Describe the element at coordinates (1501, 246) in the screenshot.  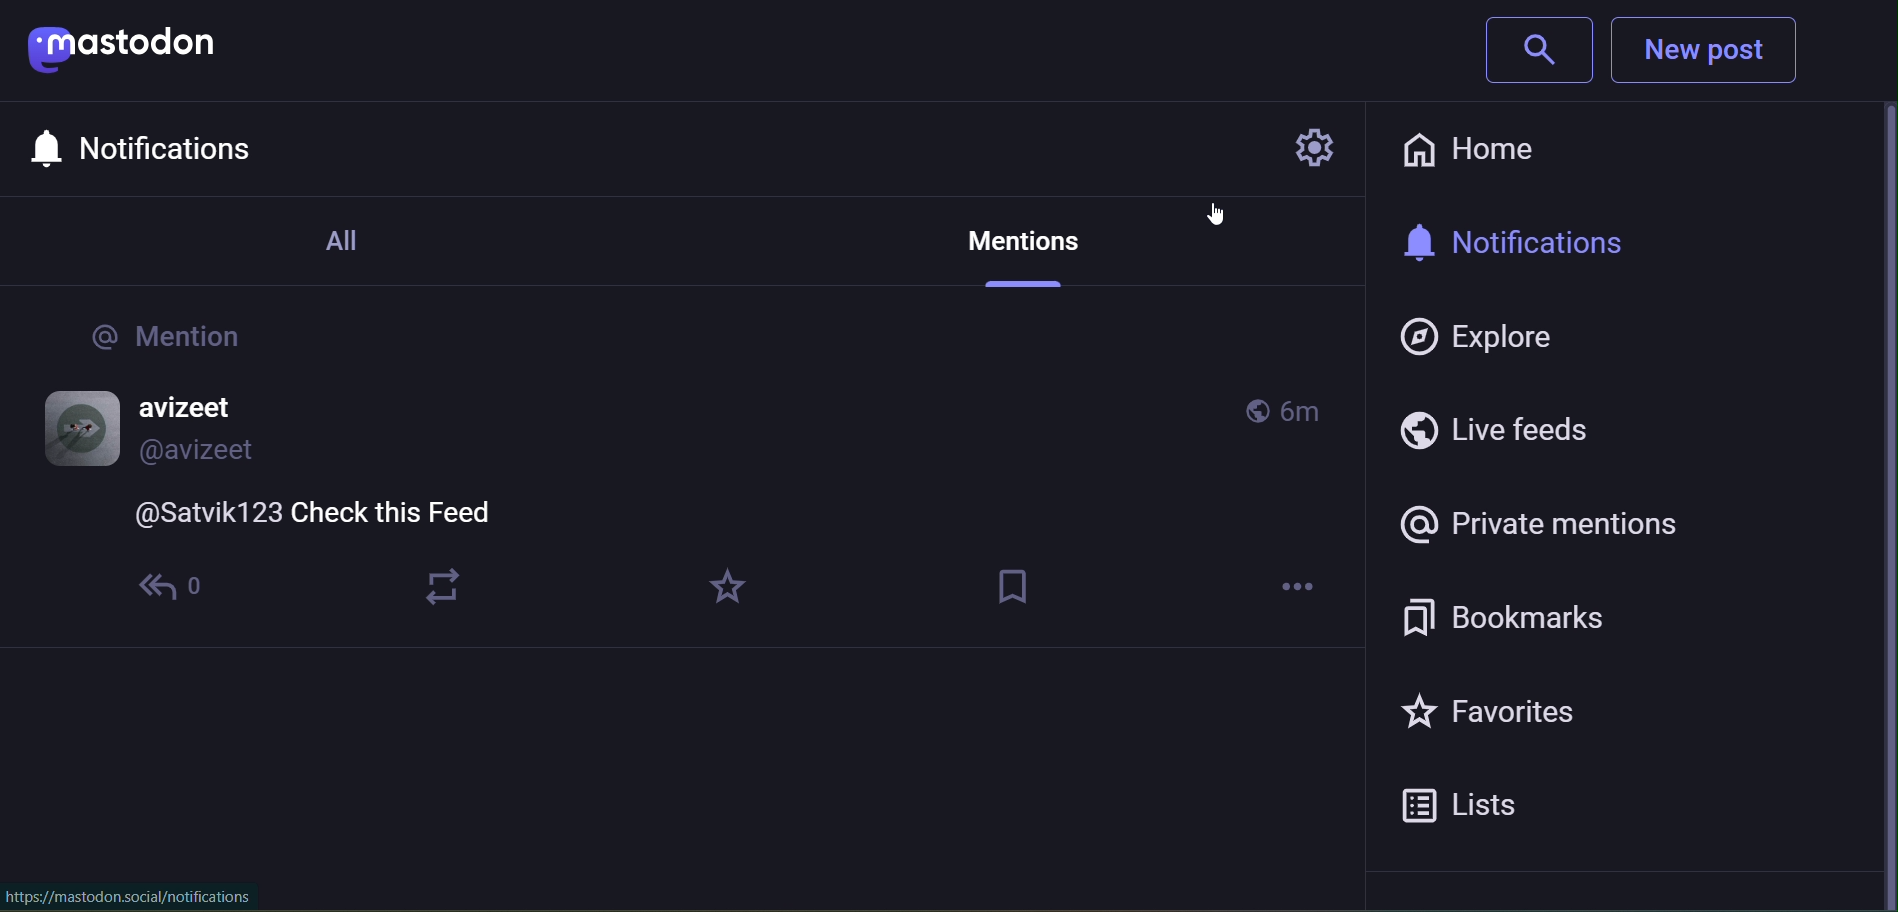
I see `notifications` at that location.